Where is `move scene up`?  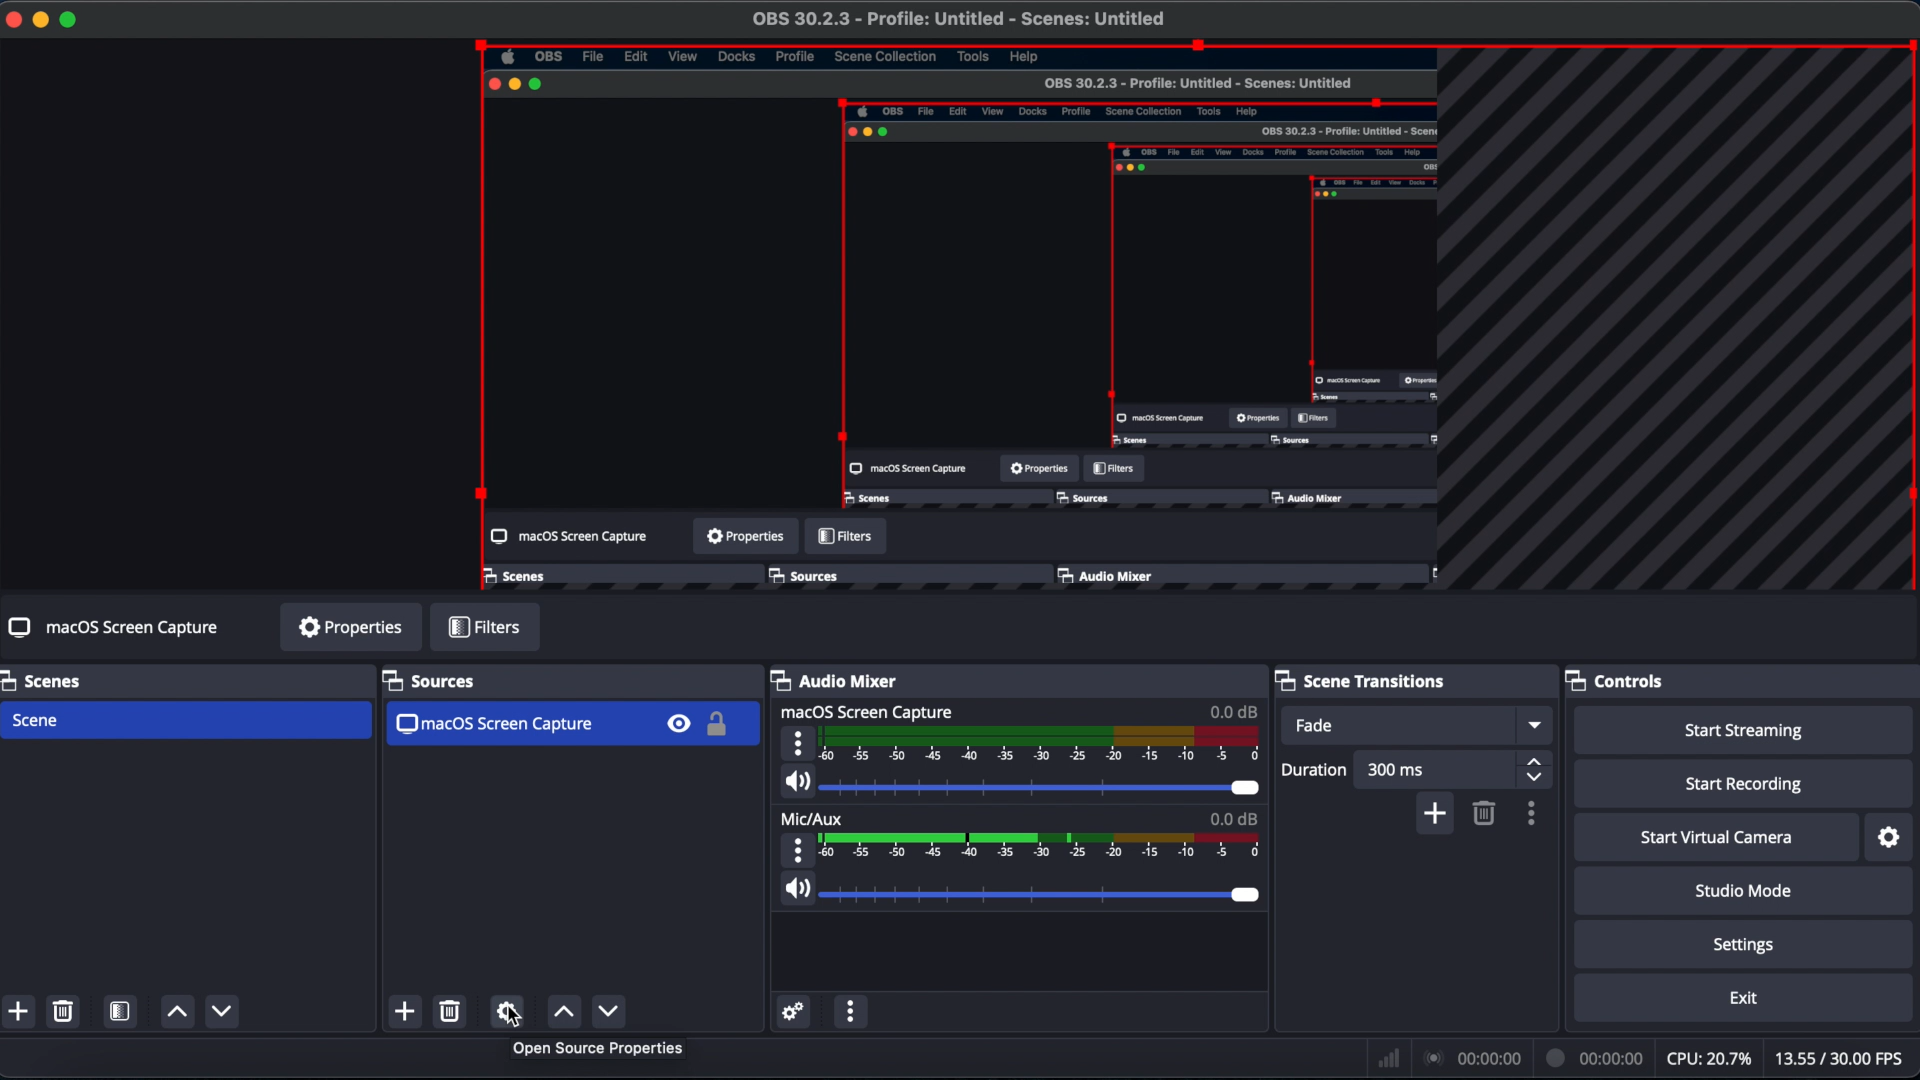
move scene up is located at coordinates (176, 1011).